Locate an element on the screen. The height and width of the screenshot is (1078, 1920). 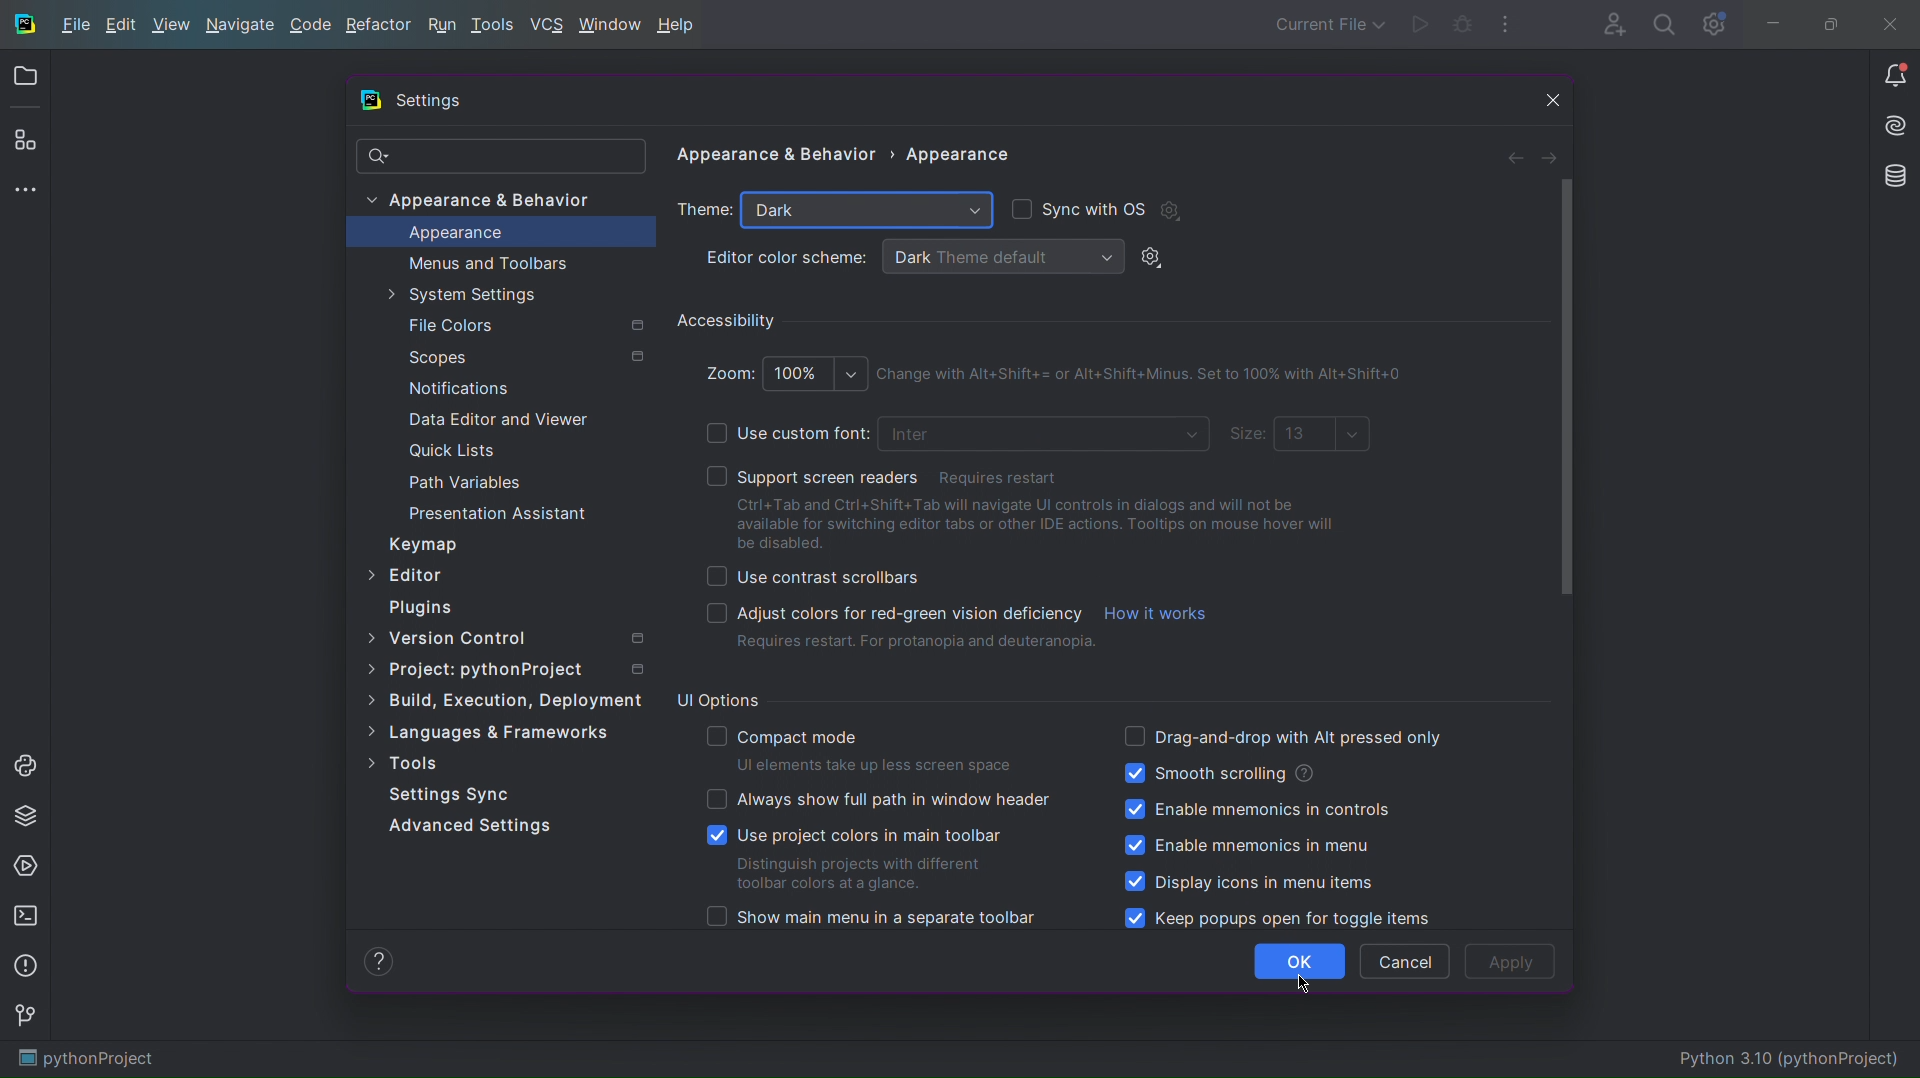
Window is located at coordinates (612, 23).